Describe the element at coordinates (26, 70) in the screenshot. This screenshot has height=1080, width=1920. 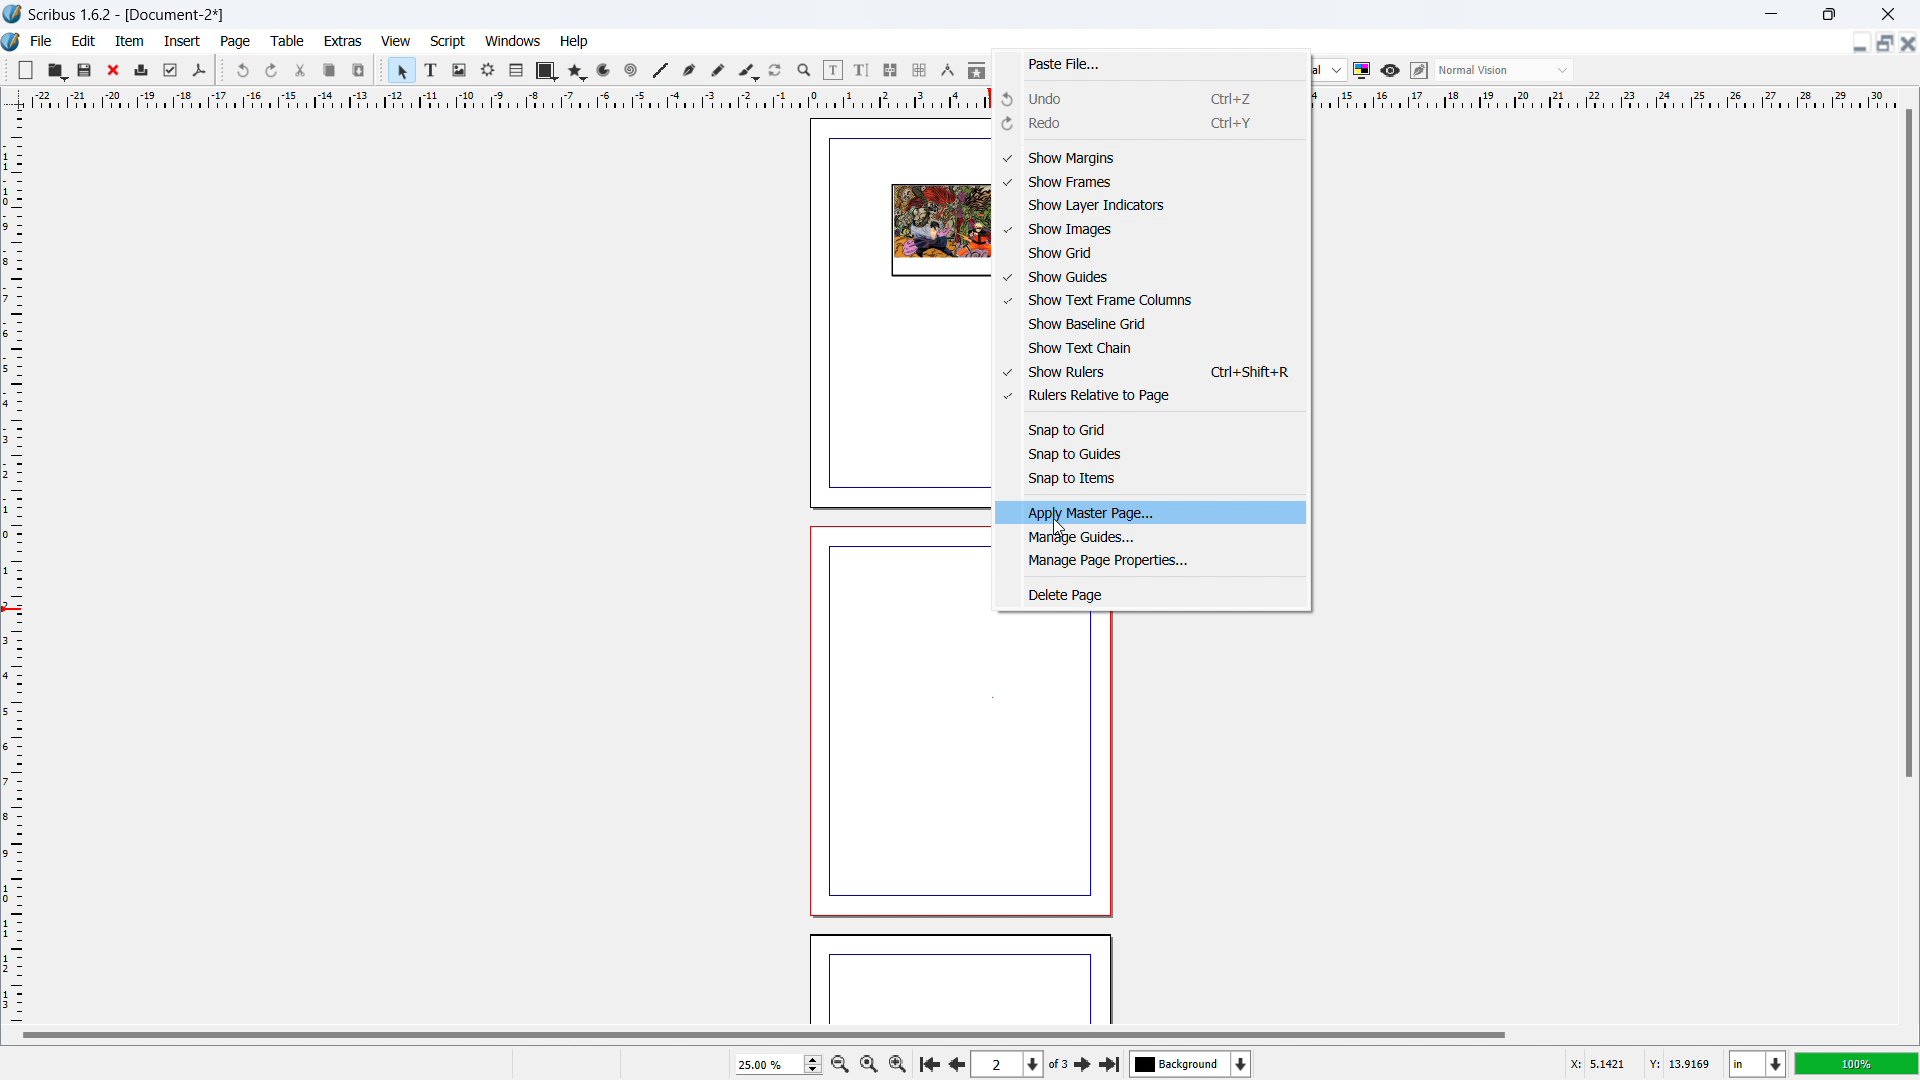
I see `new` at that location.